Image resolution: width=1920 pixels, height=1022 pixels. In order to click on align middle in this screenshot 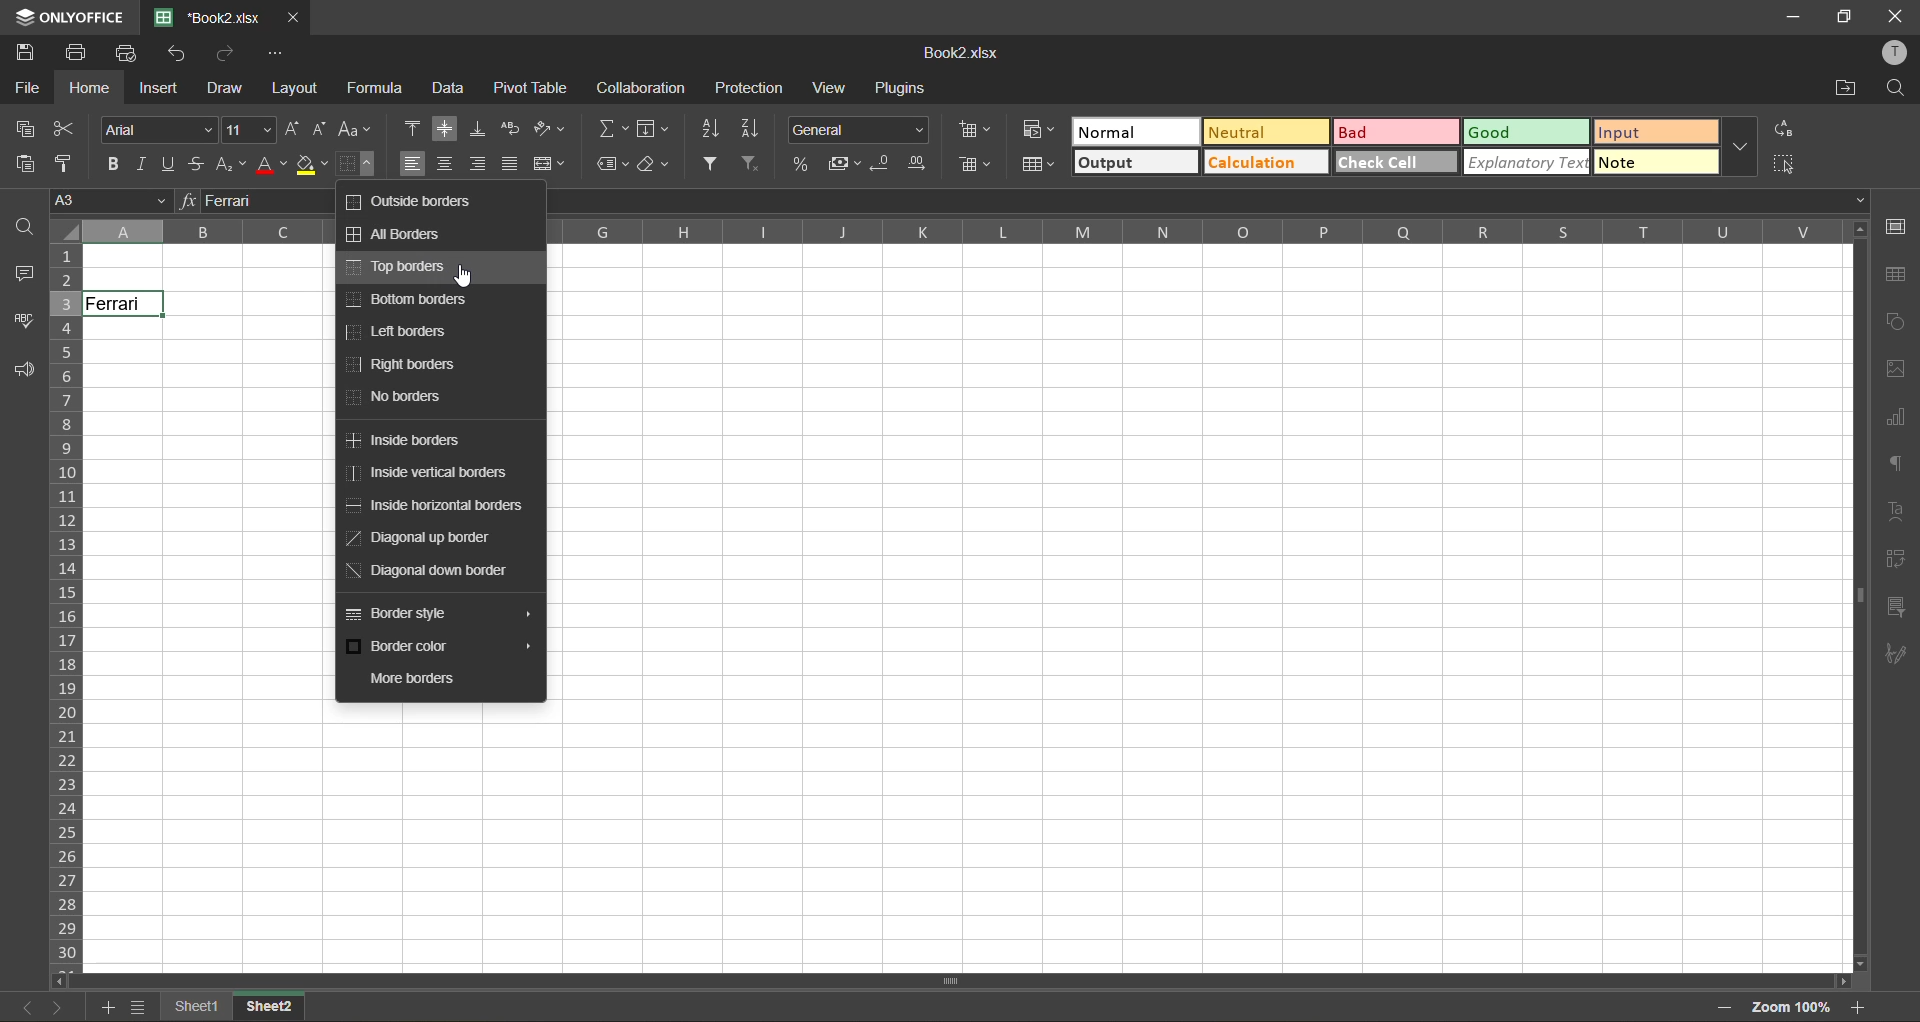, I will do `click(446, 128)`.